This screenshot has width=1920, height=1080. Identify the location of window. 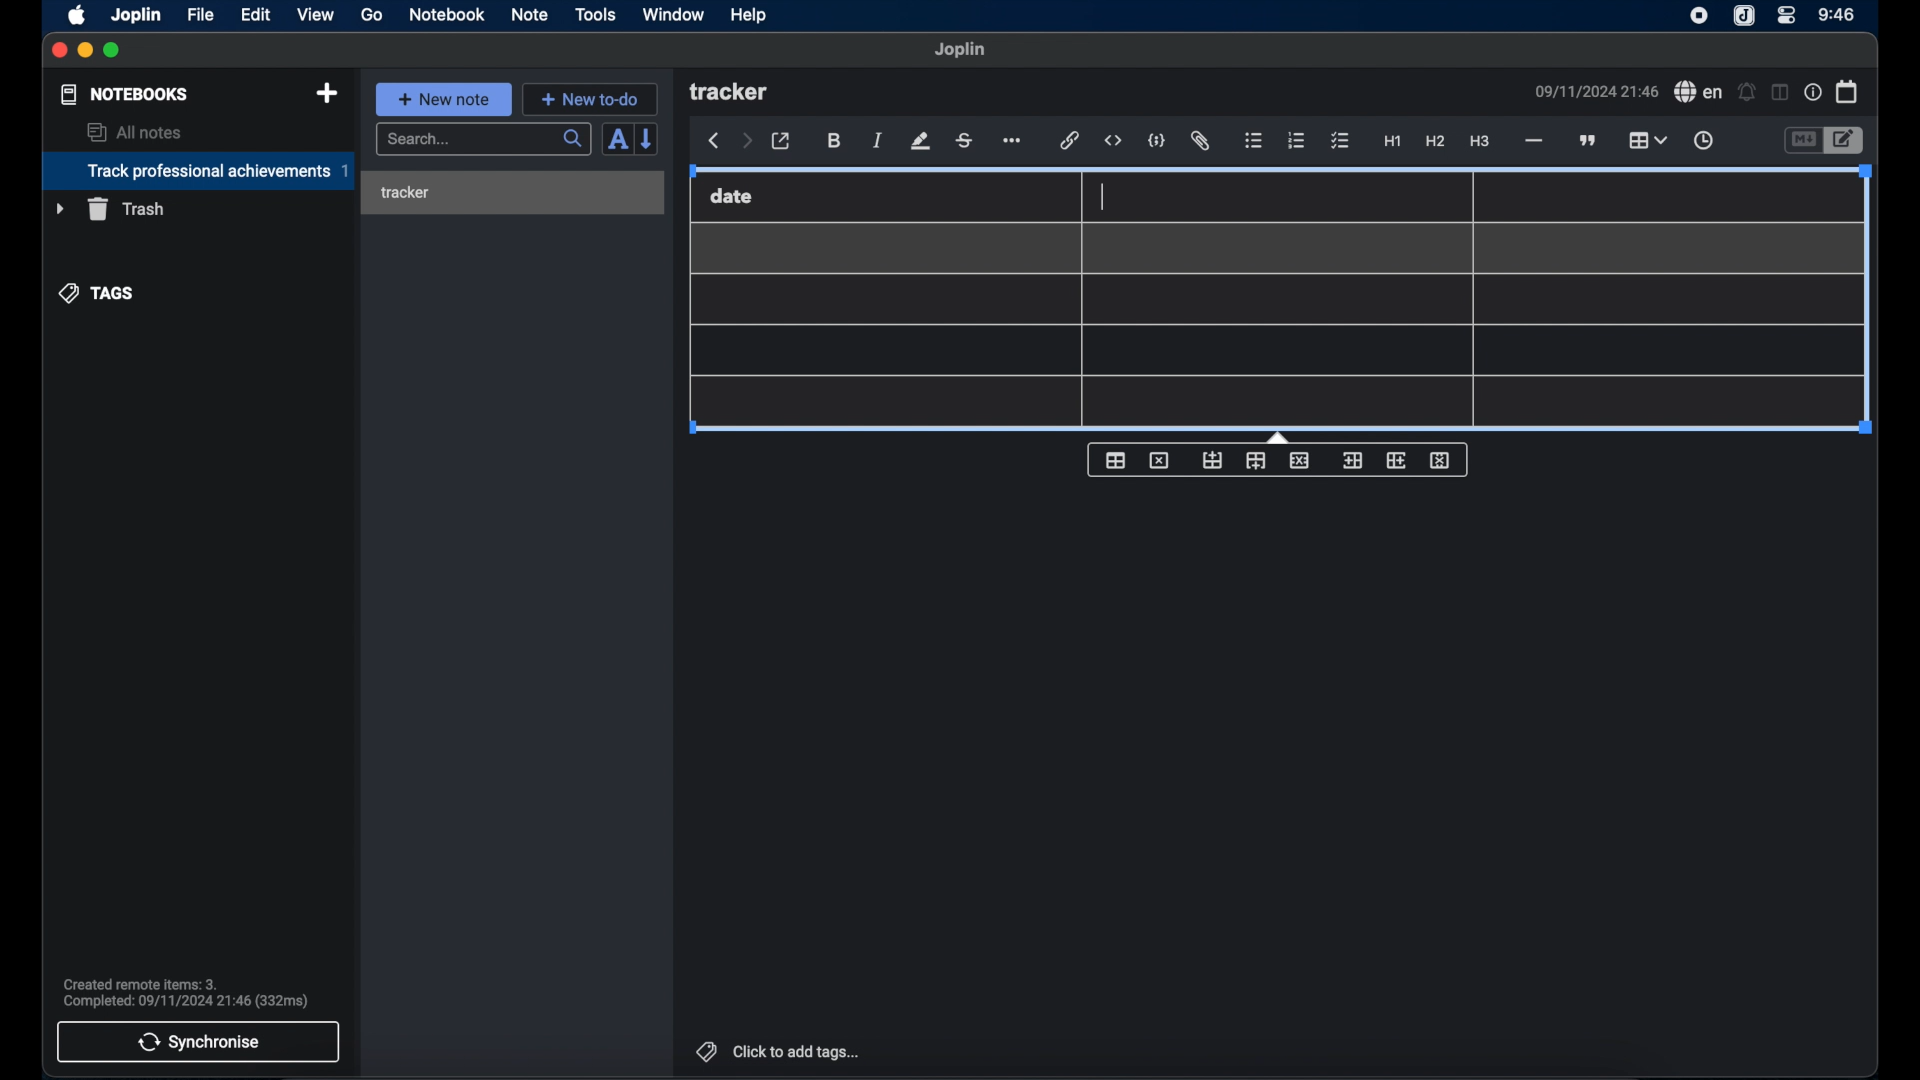
(672, 14).